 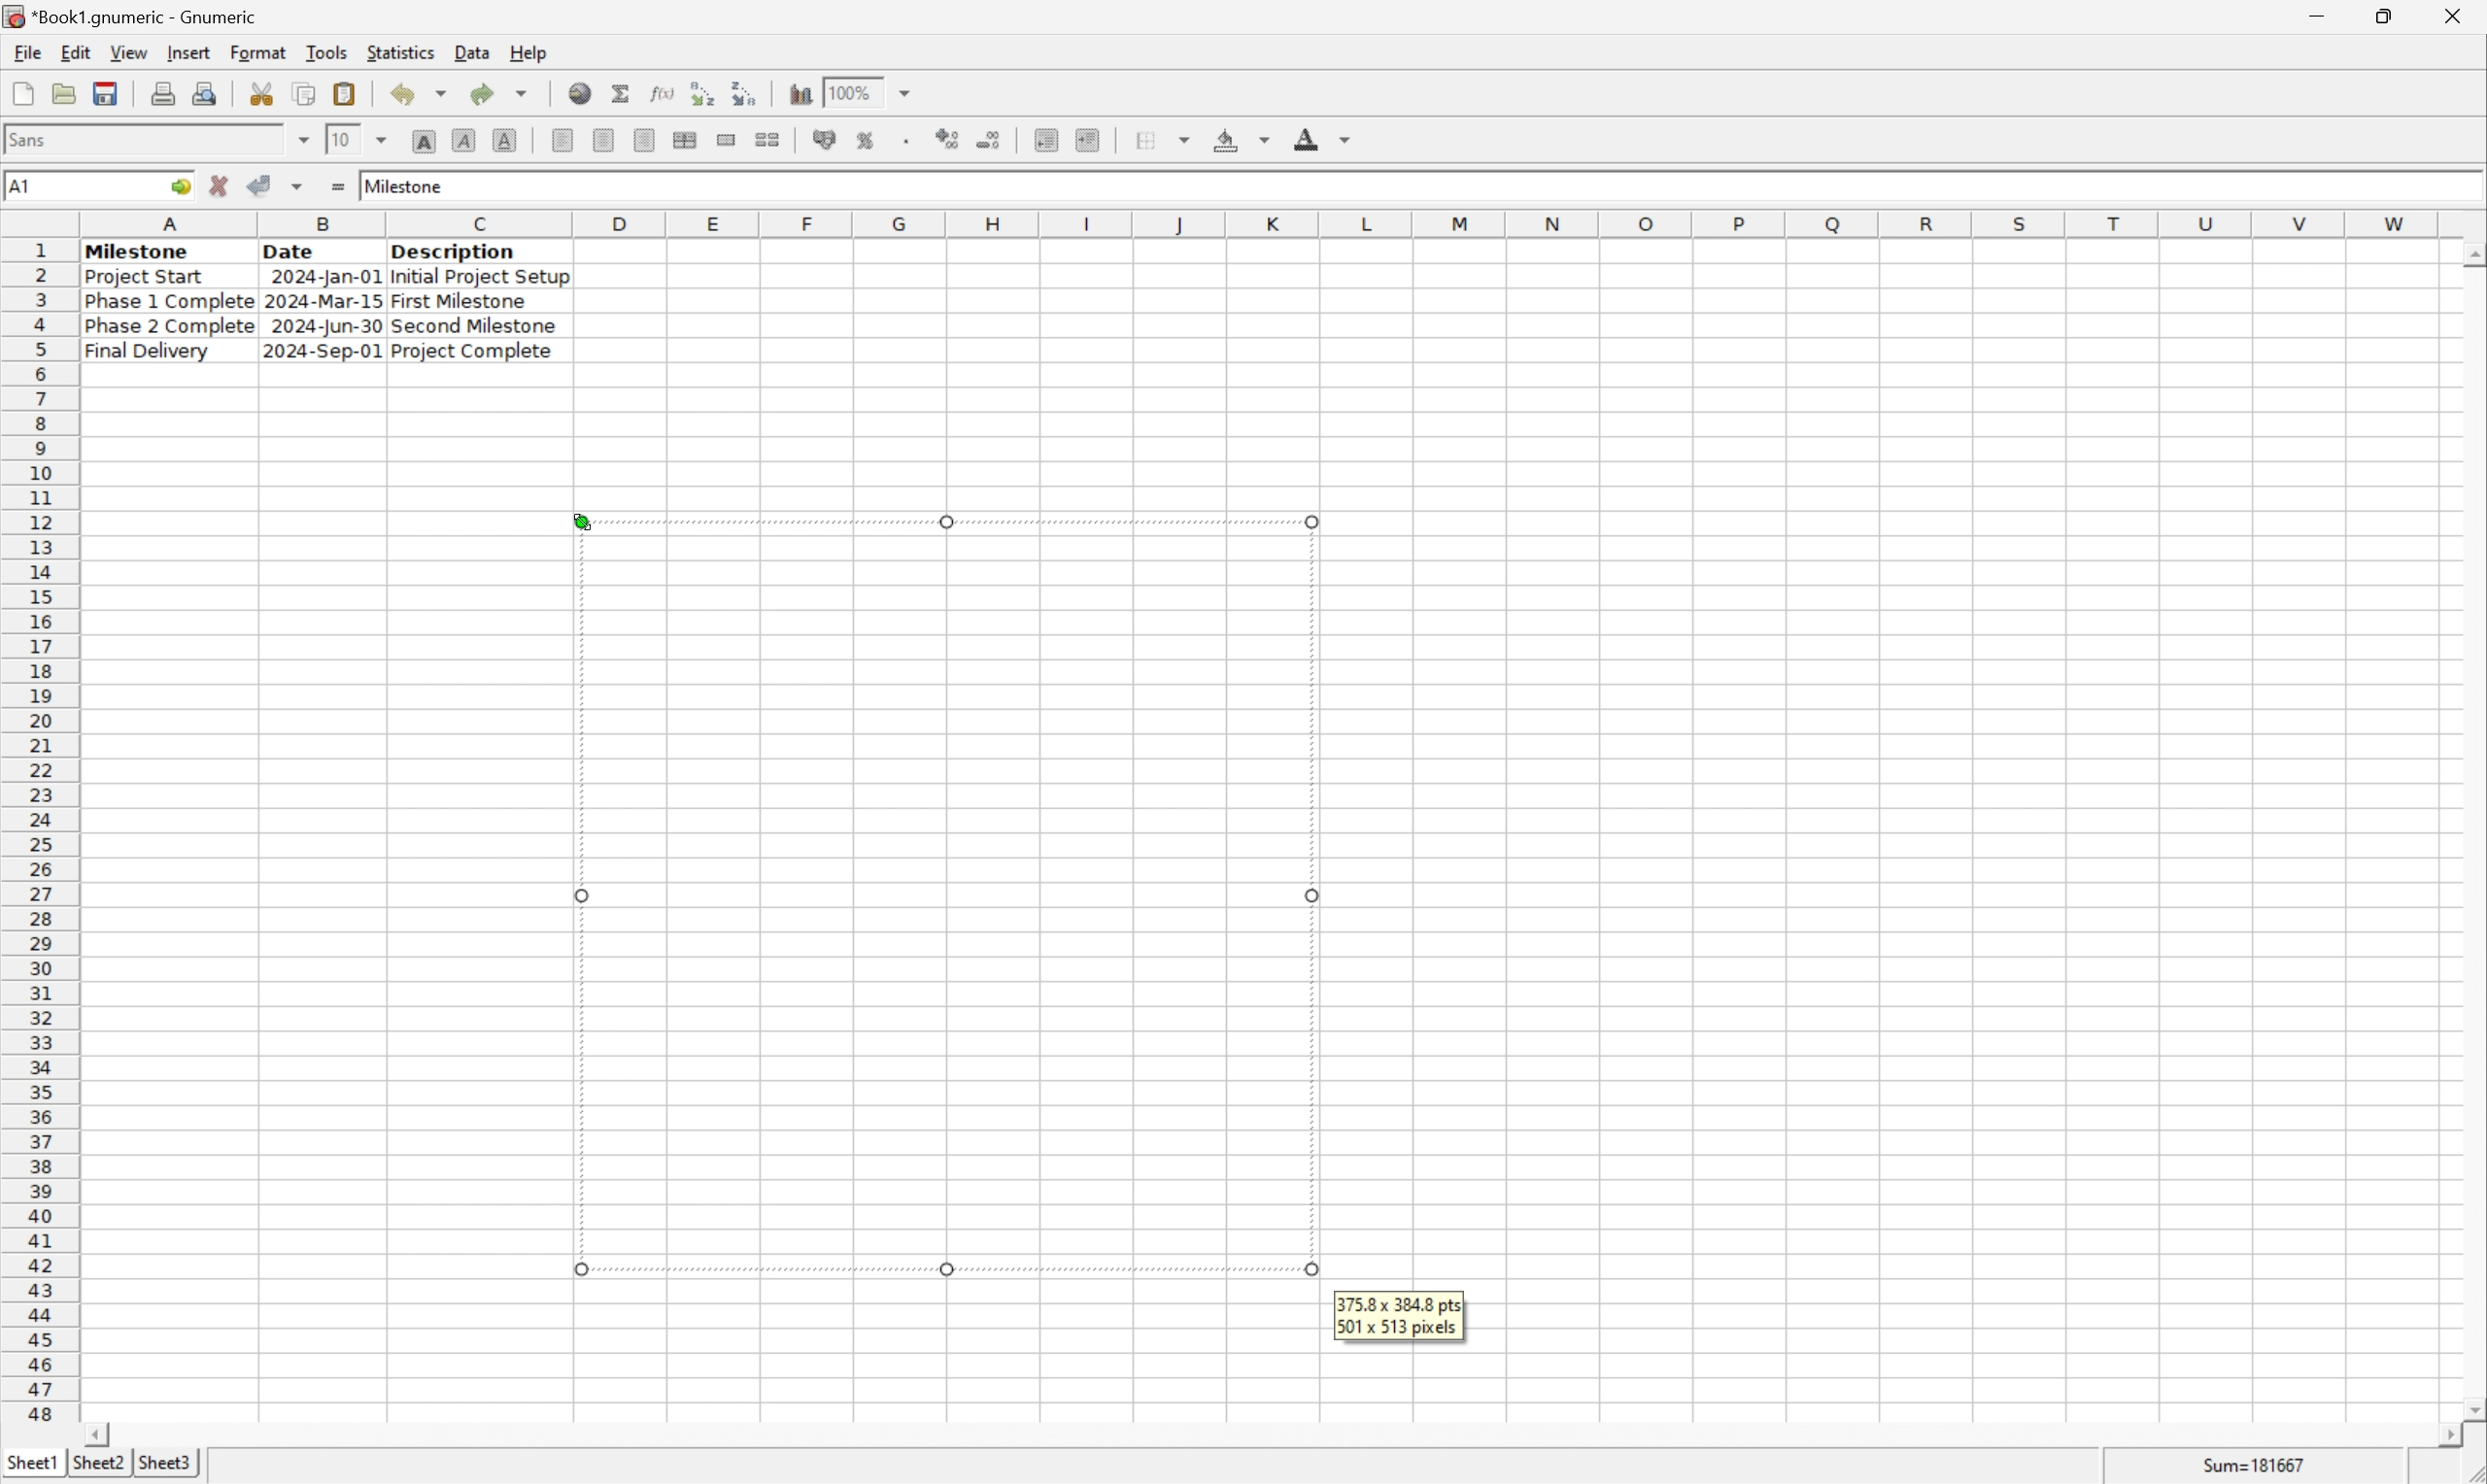 I want to click on font color, so click(x=1323, y=138).